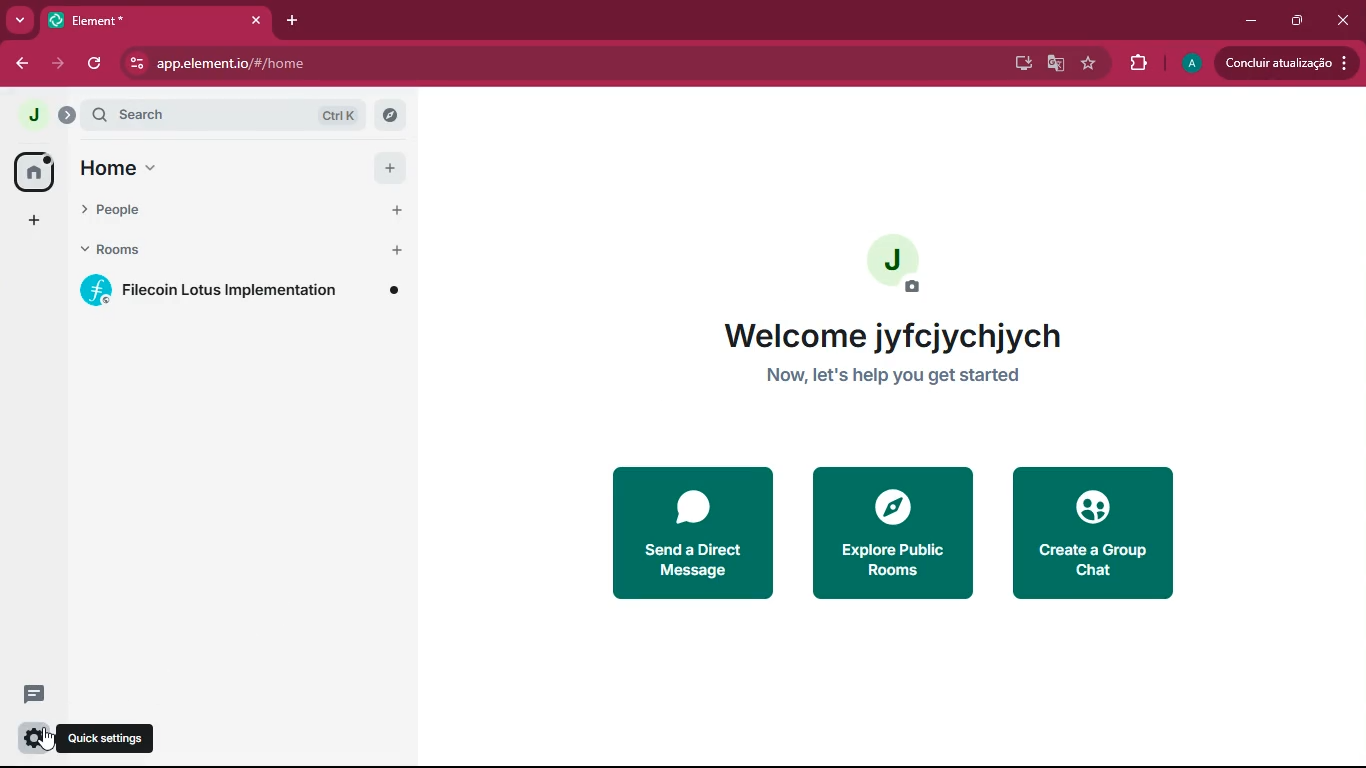  What do you see at coordinates (889, 532) in the screenshot?
I see `explore public rooms` at bounding box center [889, 532].